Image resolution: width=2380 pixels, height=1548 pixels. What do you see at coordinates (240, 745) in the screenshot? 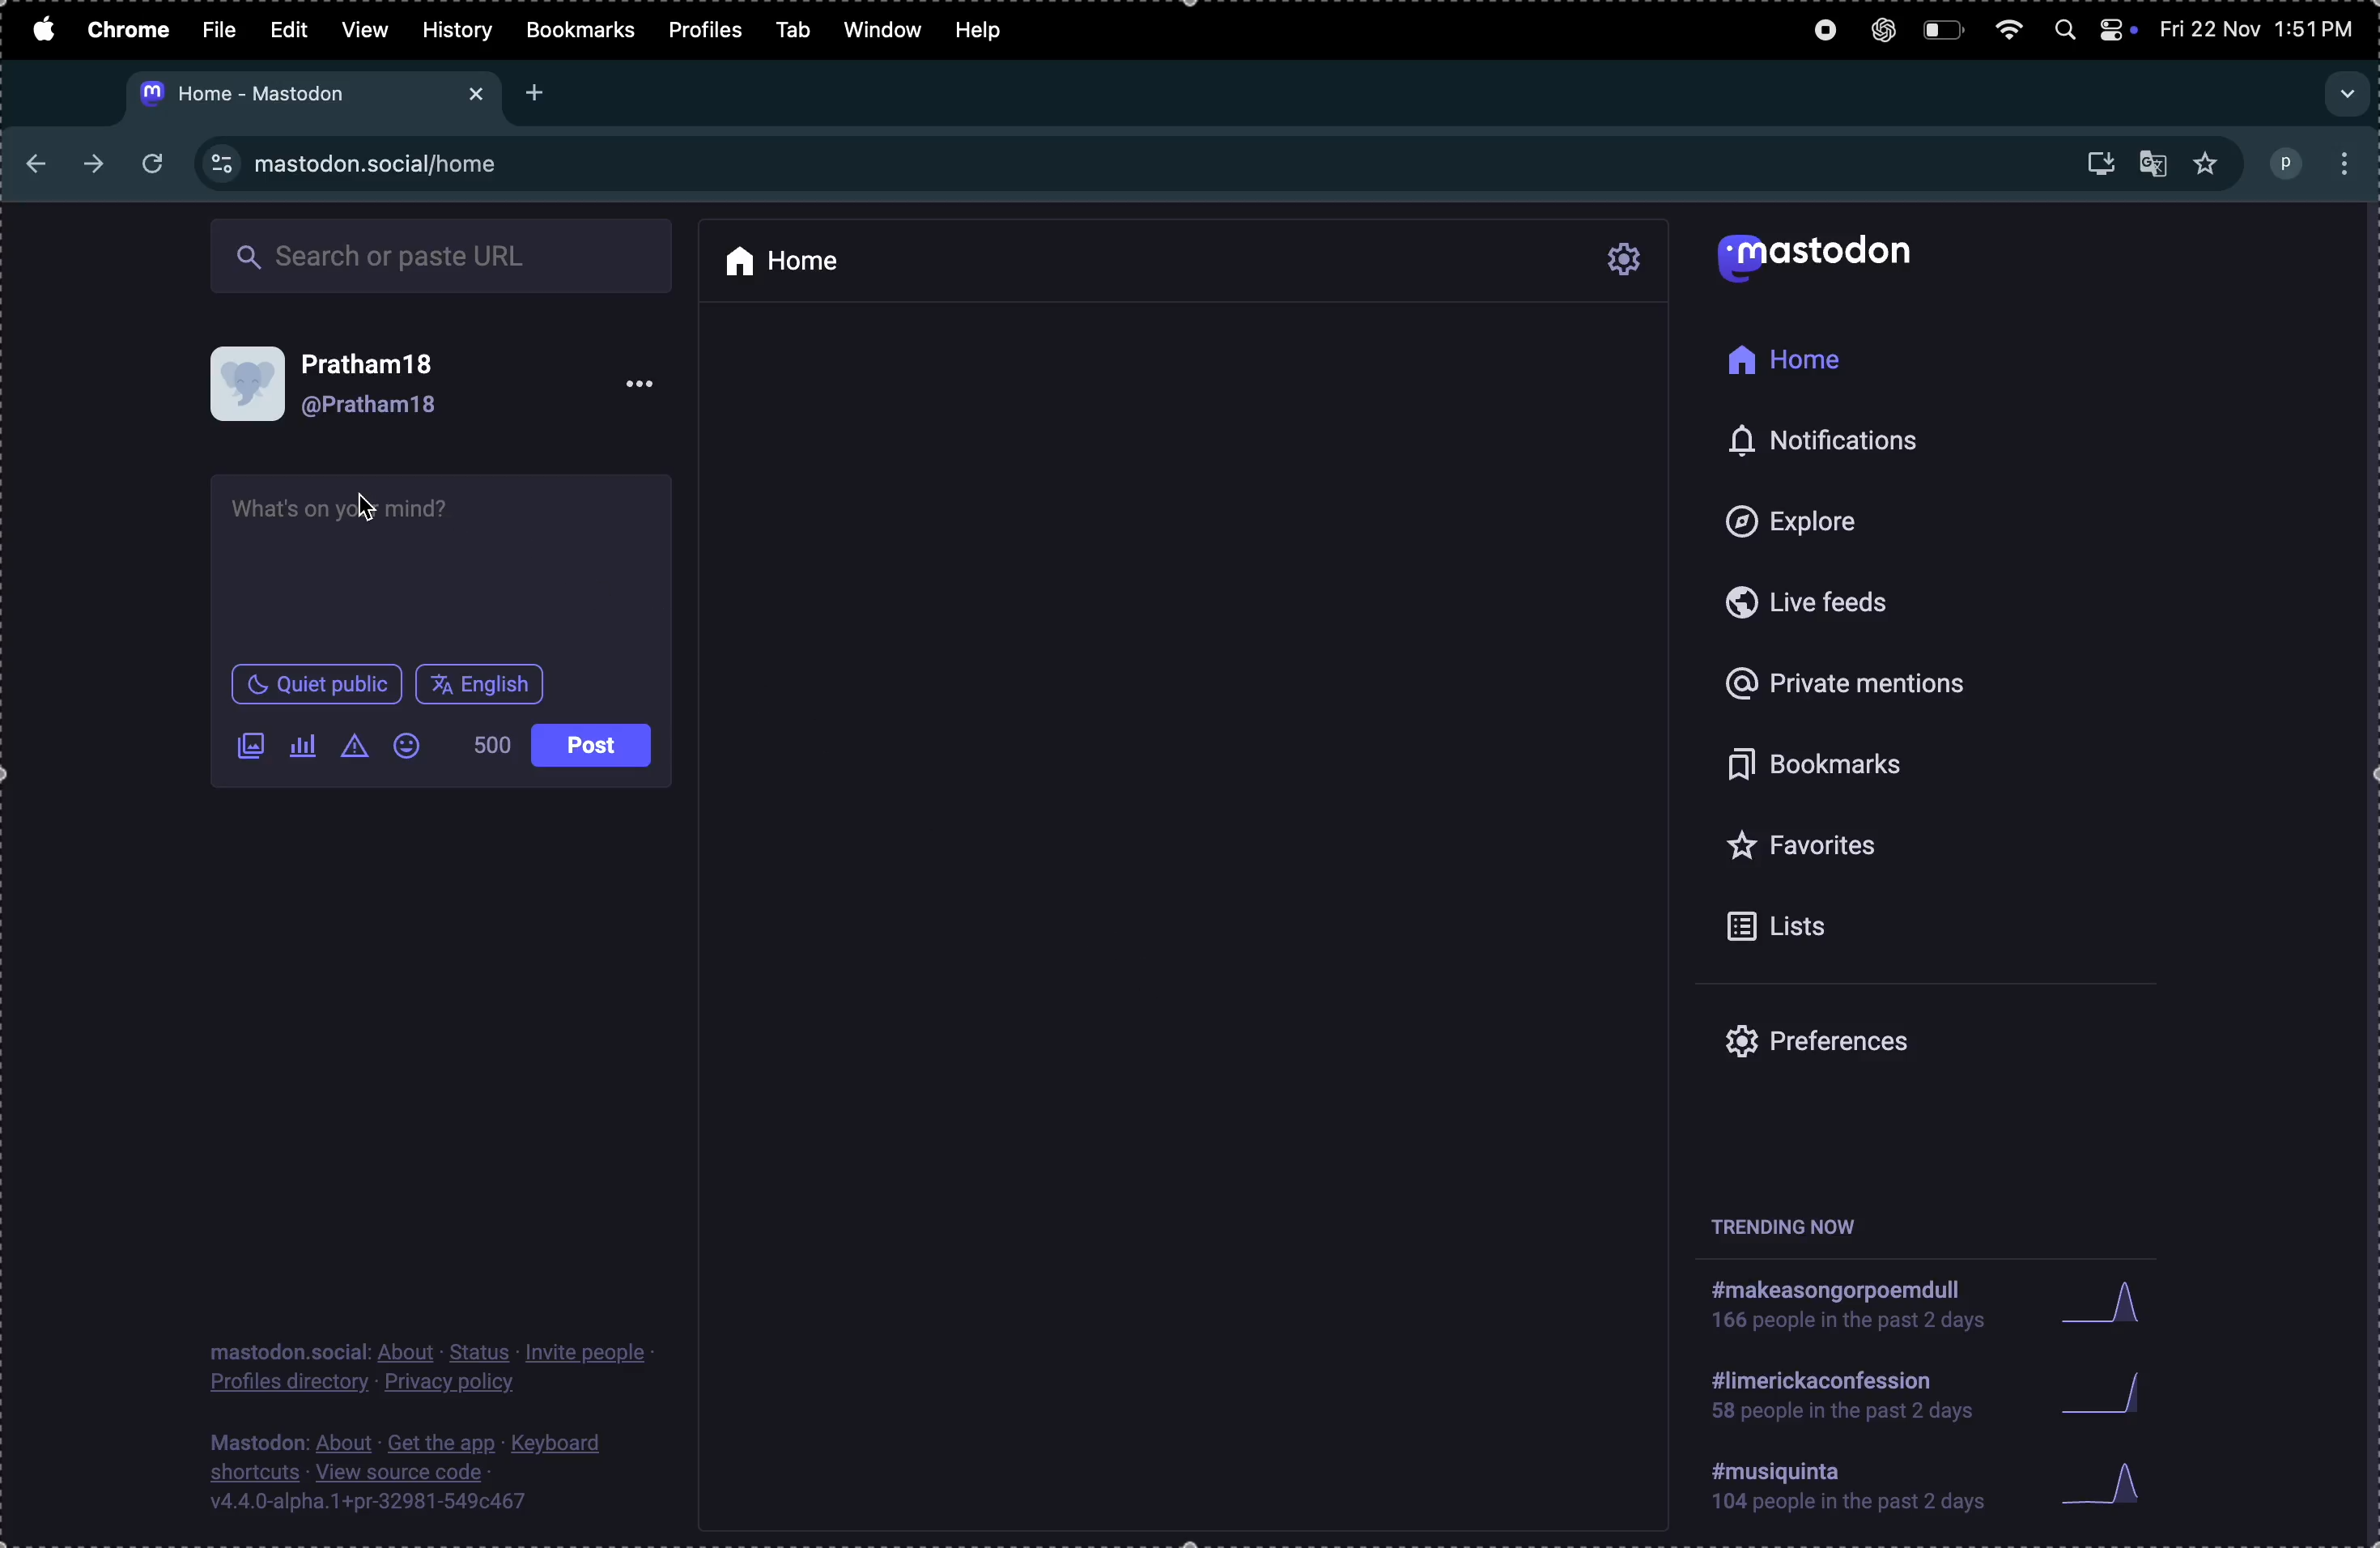
I see `add image` at bounding box center [240, 745].